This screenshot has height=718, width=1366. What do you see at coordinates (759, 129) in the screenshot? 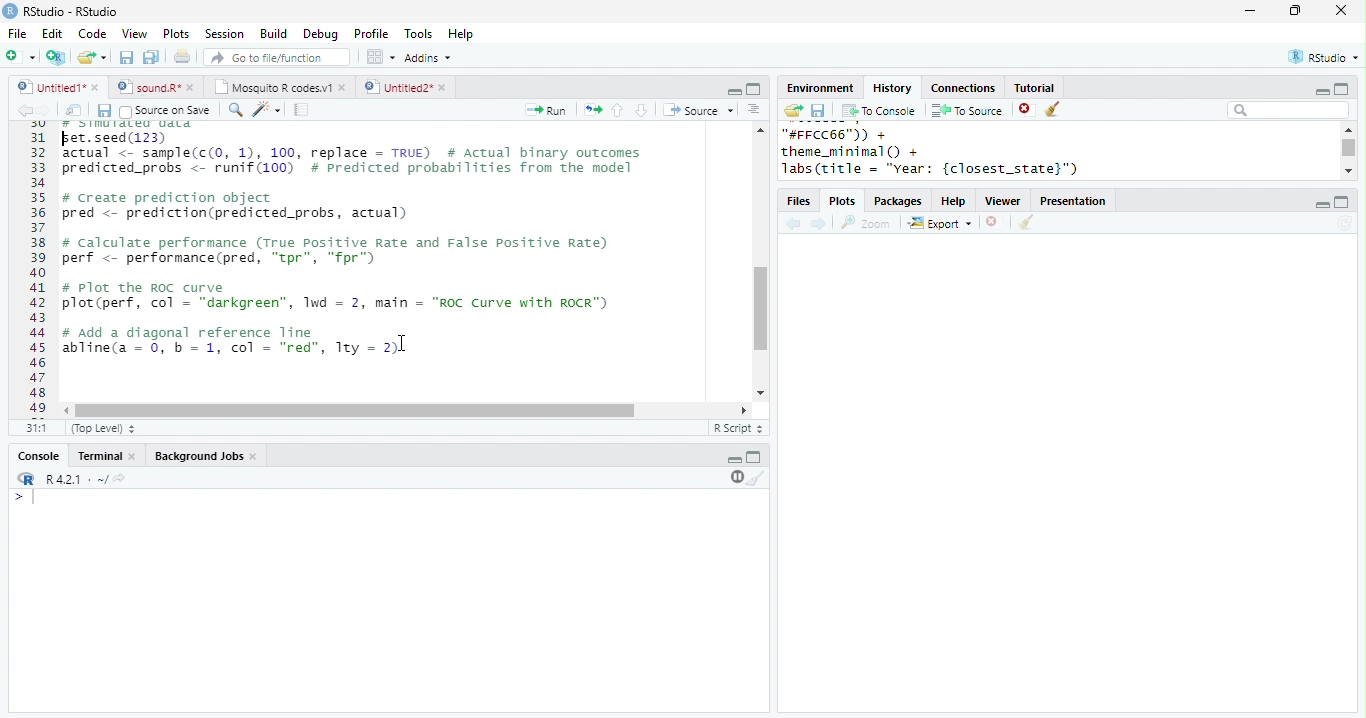
I see `scroll up` at bounding box center [759, 129].